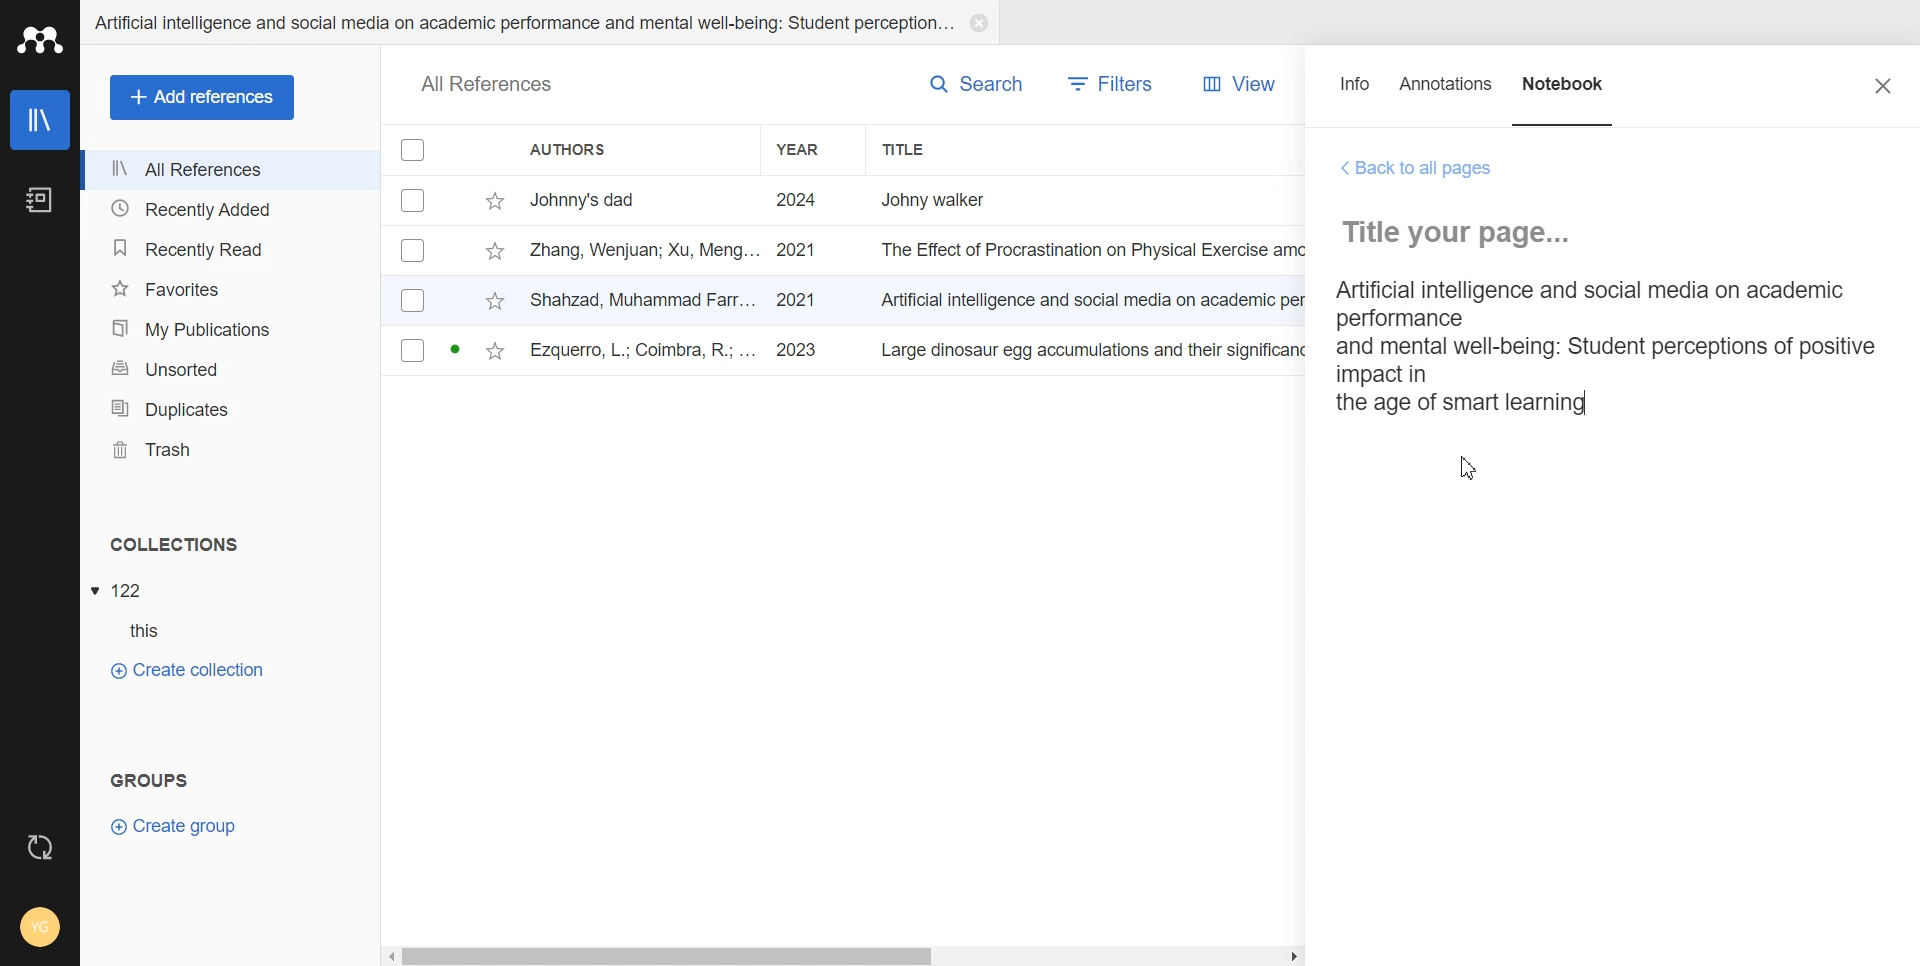 This screenshot has width=1920, height=966. Describe the element at coordinates (415, 149) in the screenshot. I see `Checkbox` at that location.